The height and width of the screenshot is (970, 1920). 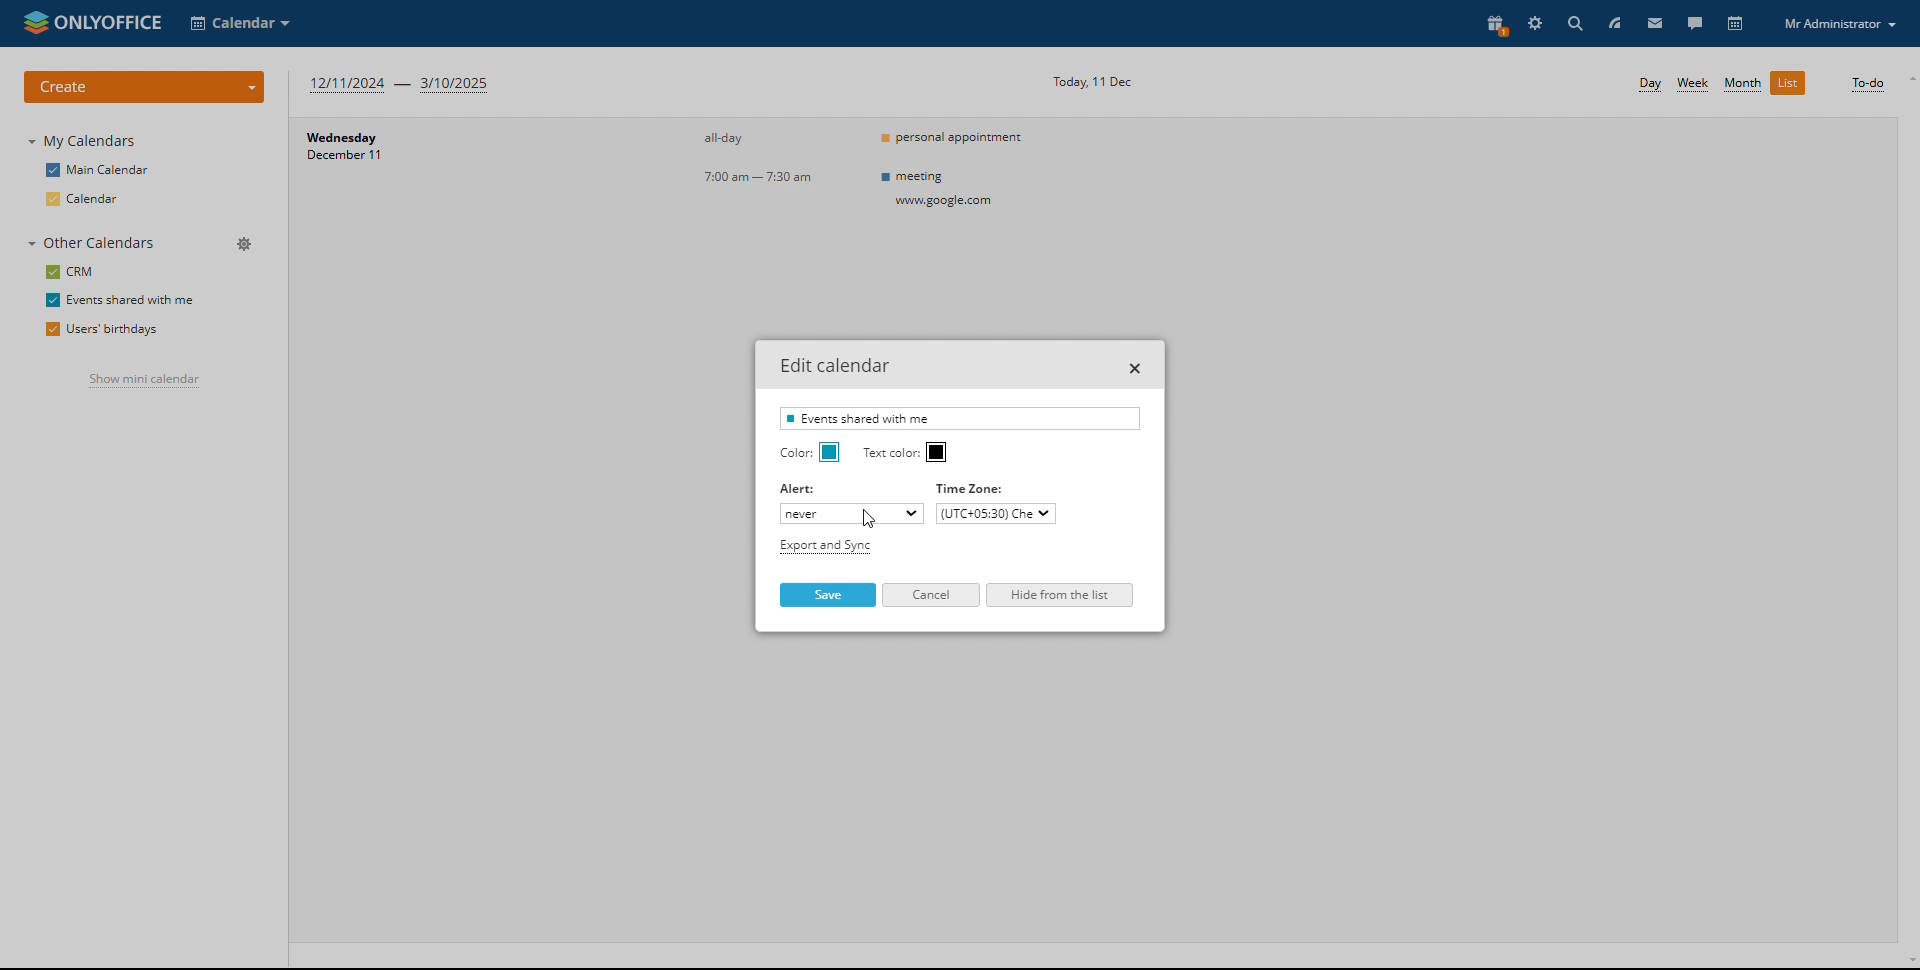 What do you see at coordinates (877, 518) in the screenshot?
I see `cursor` at bounding box center [877, 518].